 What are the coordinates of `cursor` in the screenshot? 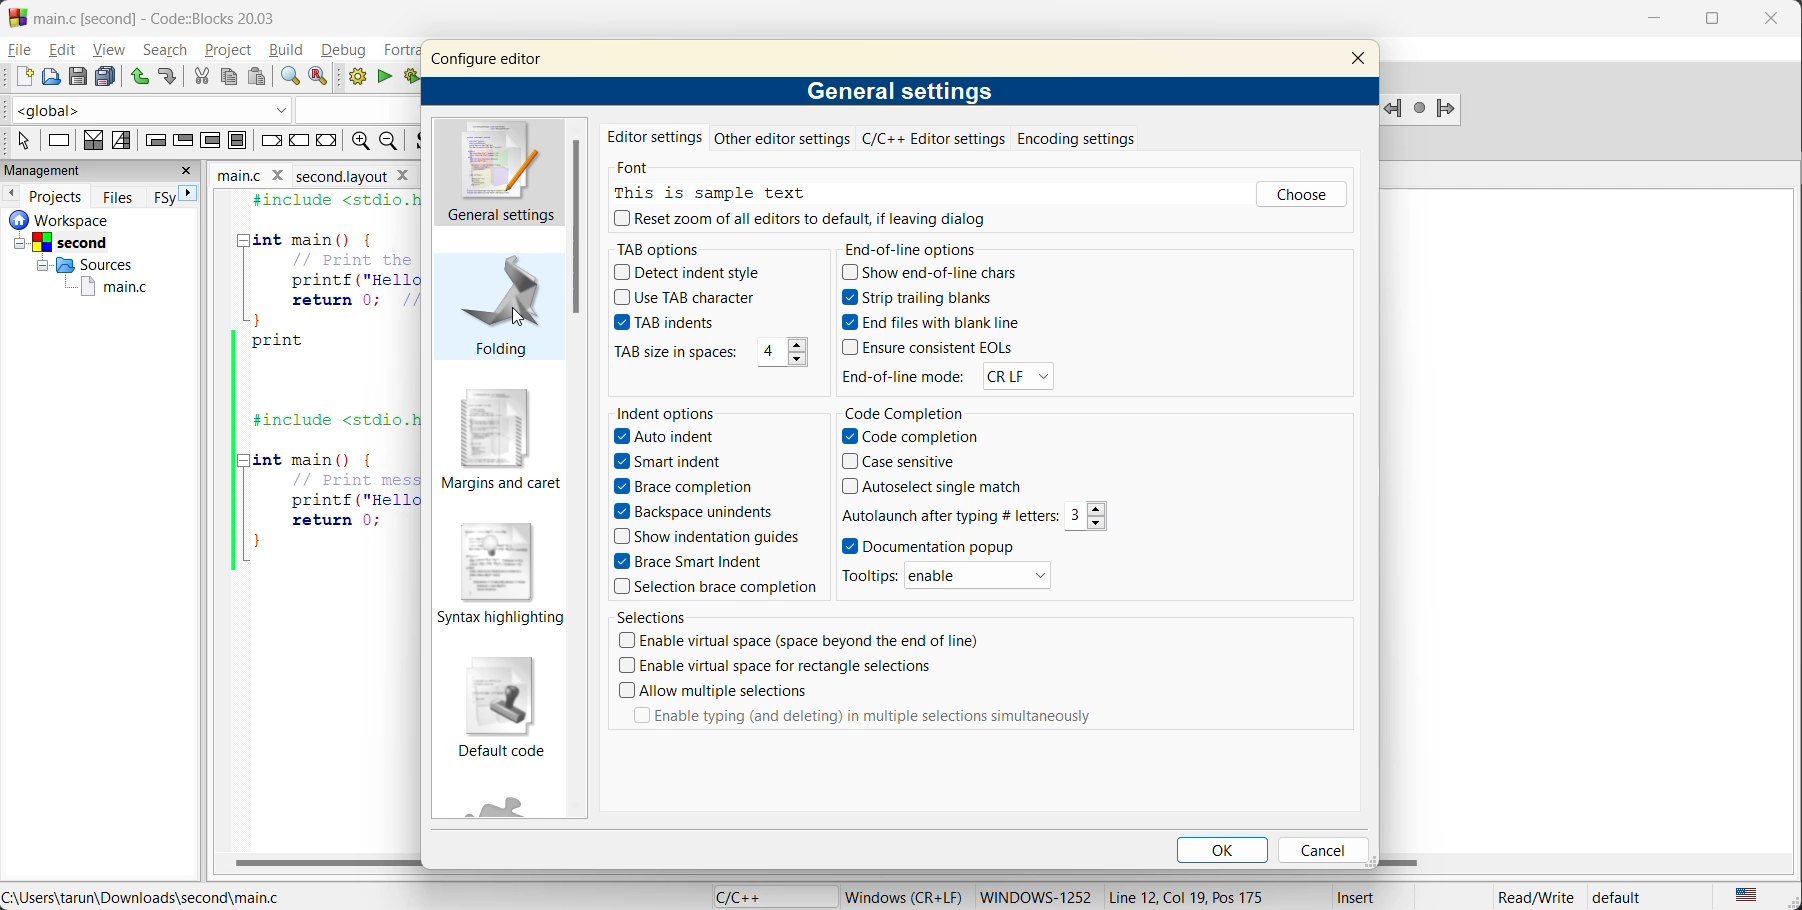 It's located at (515, 317).